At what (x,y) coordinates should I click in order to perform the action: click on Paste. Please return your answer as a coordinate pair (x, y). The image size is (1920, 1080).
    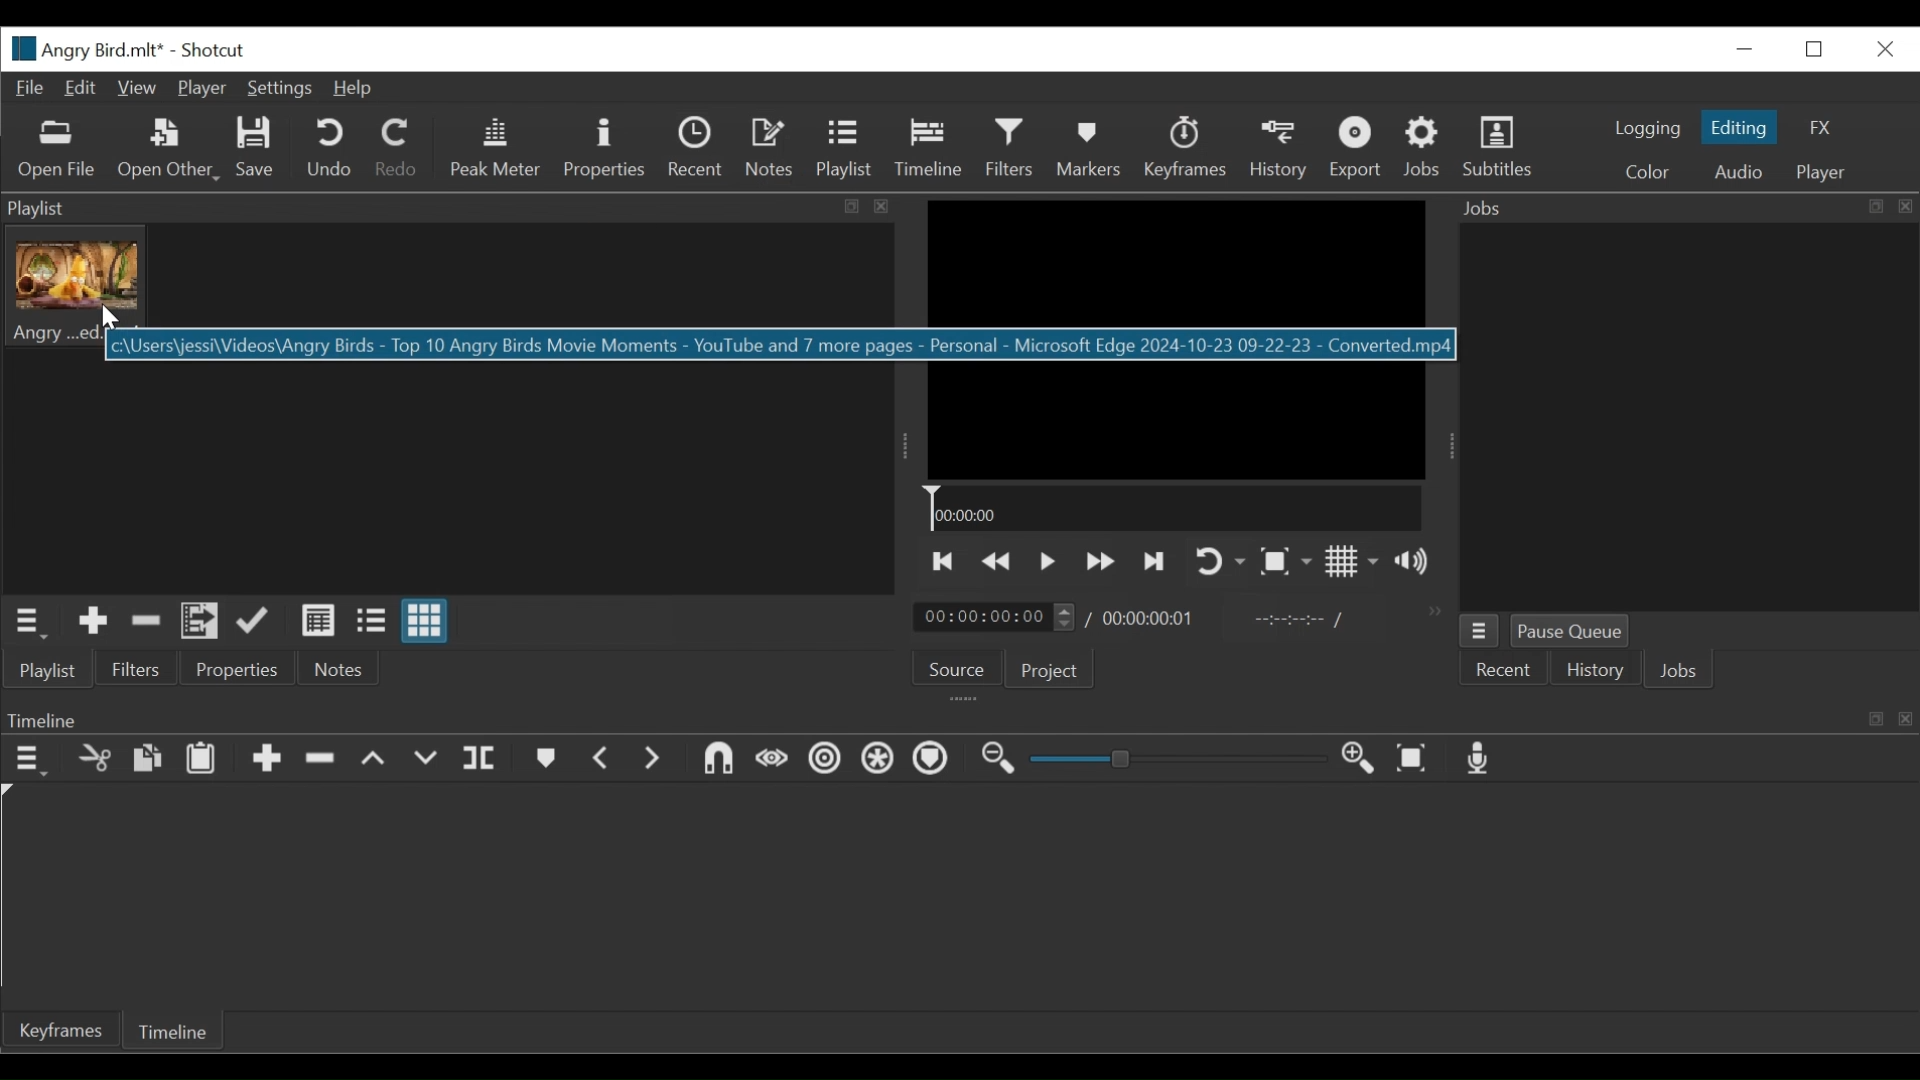
    Looking at the image, I should click on (203, 756).